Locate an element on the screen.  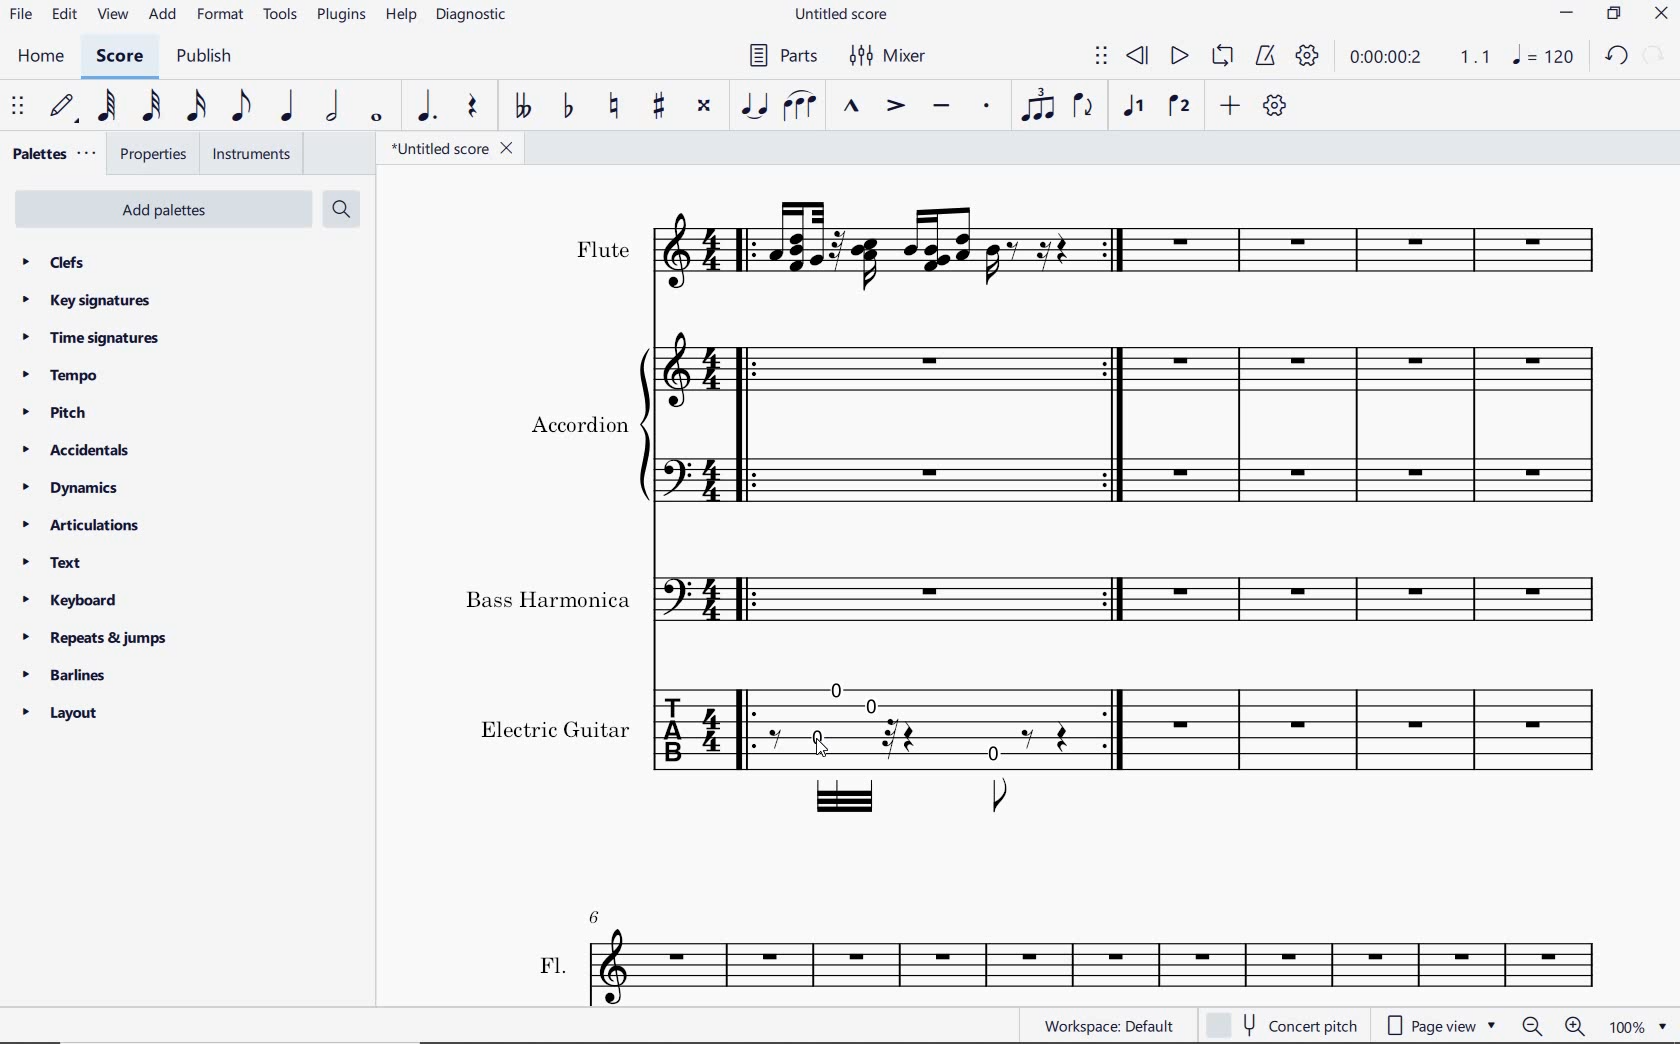
search palettes is located at coordinates (343, 210).